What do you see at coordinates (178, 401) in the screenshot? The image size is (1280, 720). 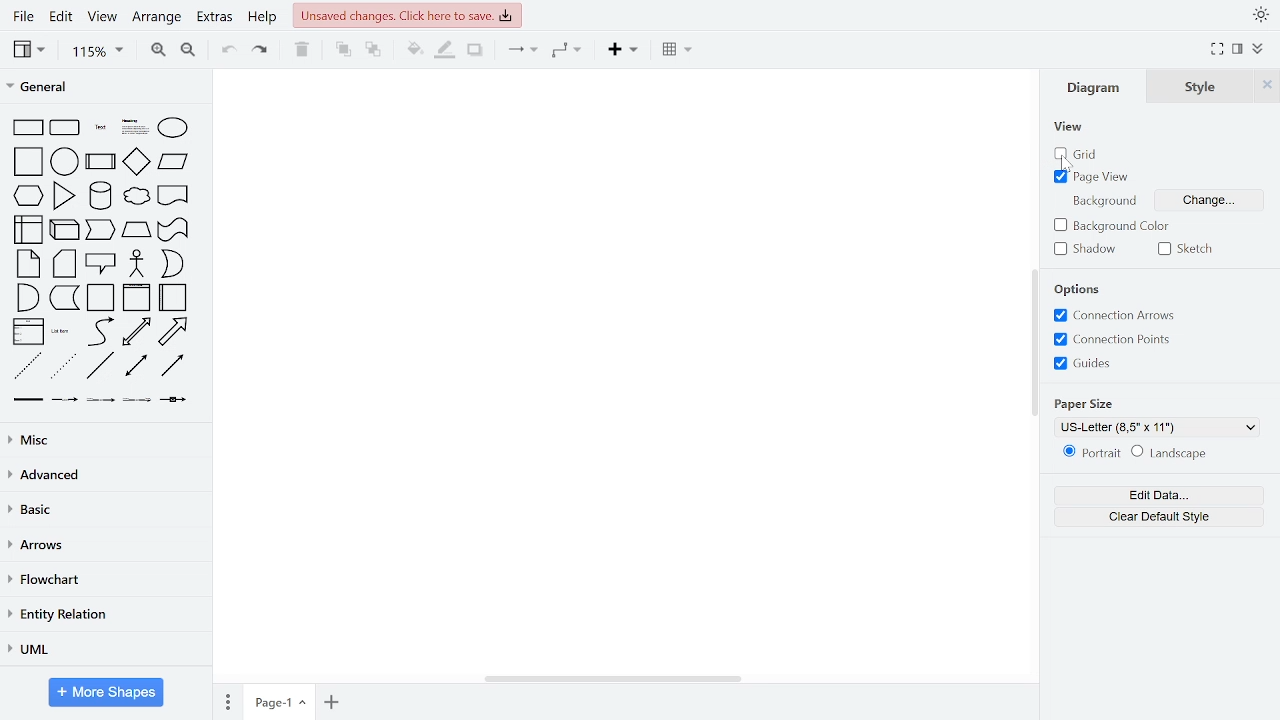 I see `connector with symbol` at bounding box center [178, 401].